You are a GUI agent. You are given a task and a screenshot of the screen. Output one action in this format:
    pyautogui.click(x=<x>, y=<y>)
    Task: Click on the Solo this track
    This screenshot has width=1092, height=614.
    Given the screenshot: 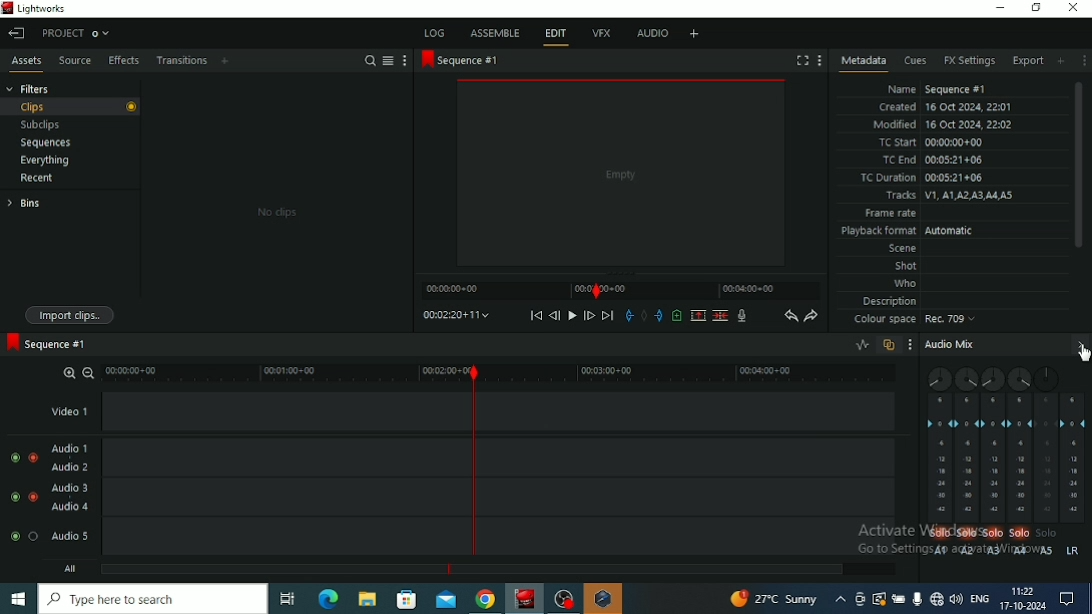 What is the action you would take?
    pyautogui.click(x=938, y=535)
    